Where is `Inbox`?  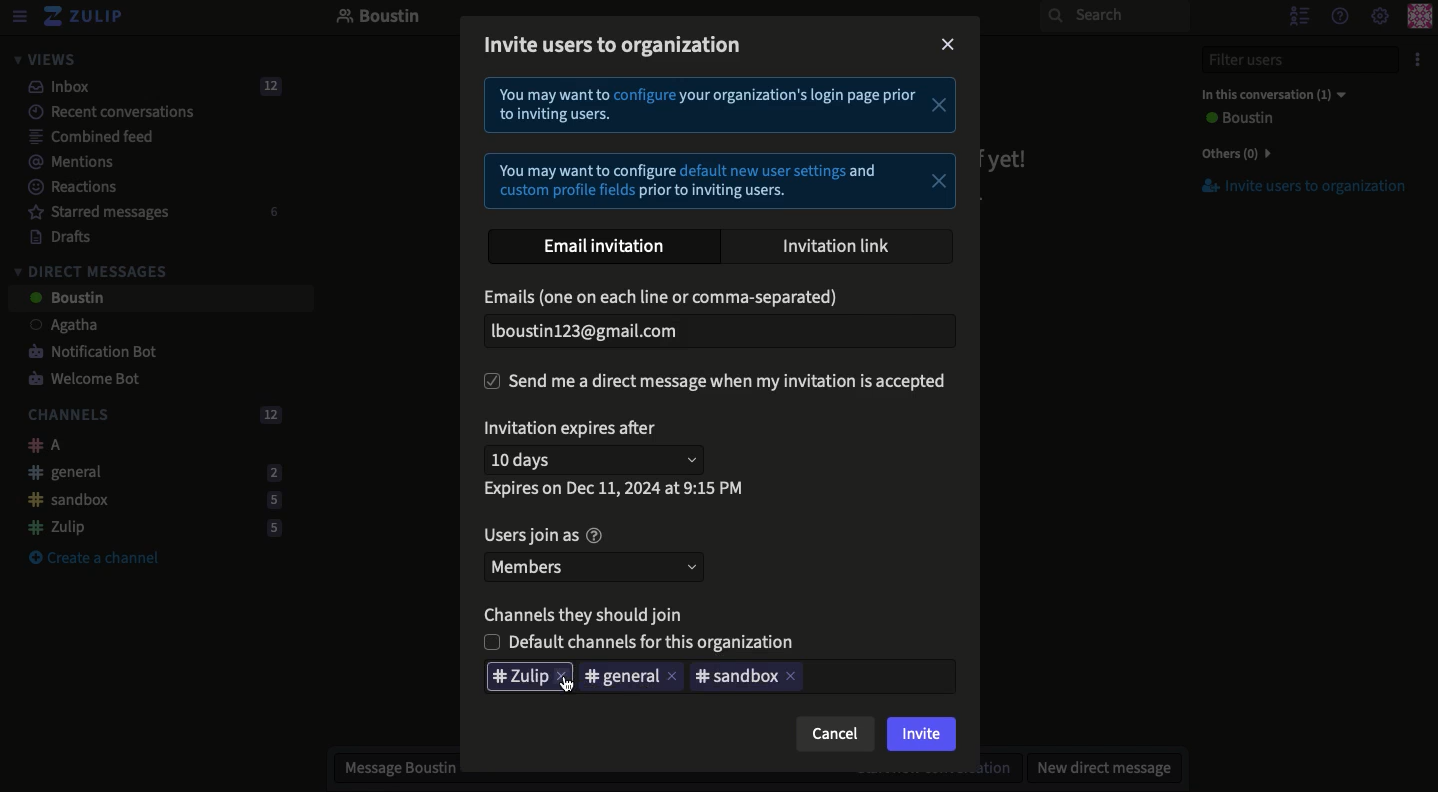
Inbox is located at coordinates (146, 87).